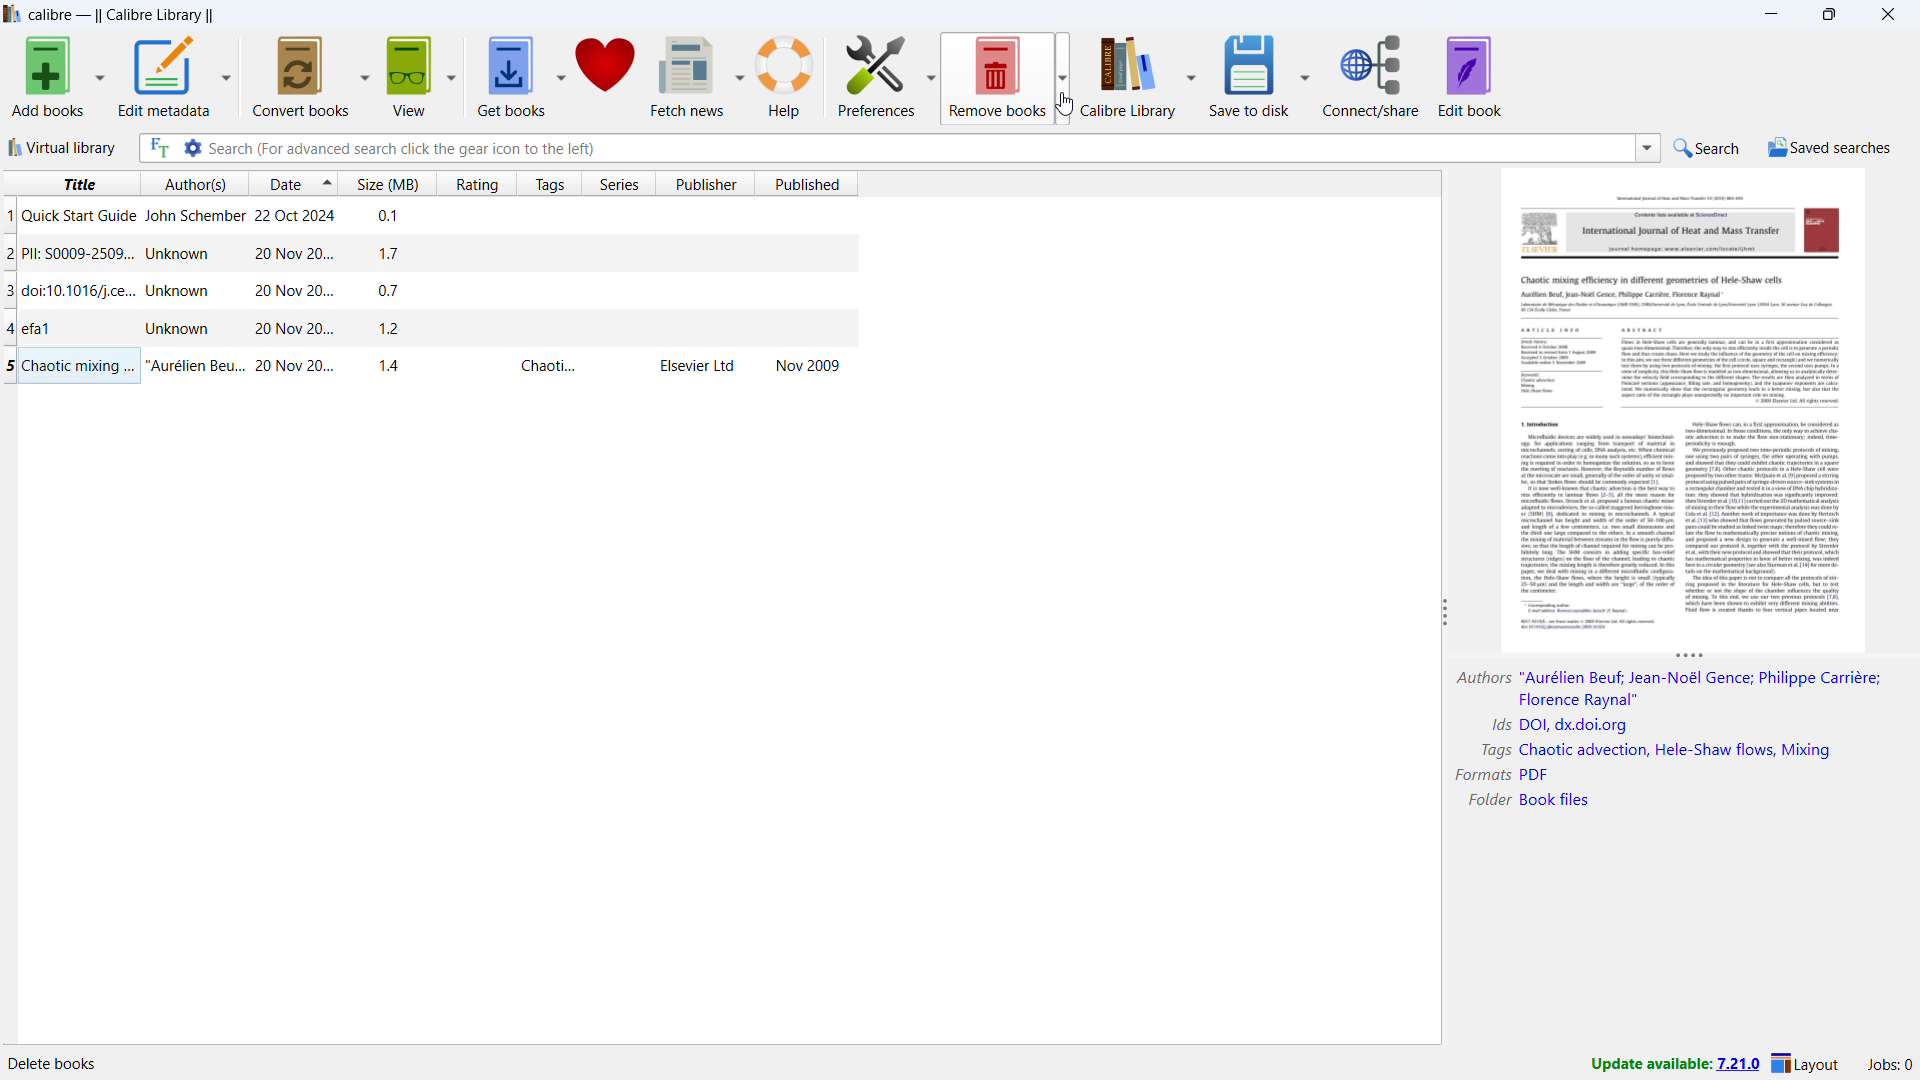  What do you see at coordinates (192, 183) in the screenshot?
I see `sort by author` at bounding box center [192, 183].